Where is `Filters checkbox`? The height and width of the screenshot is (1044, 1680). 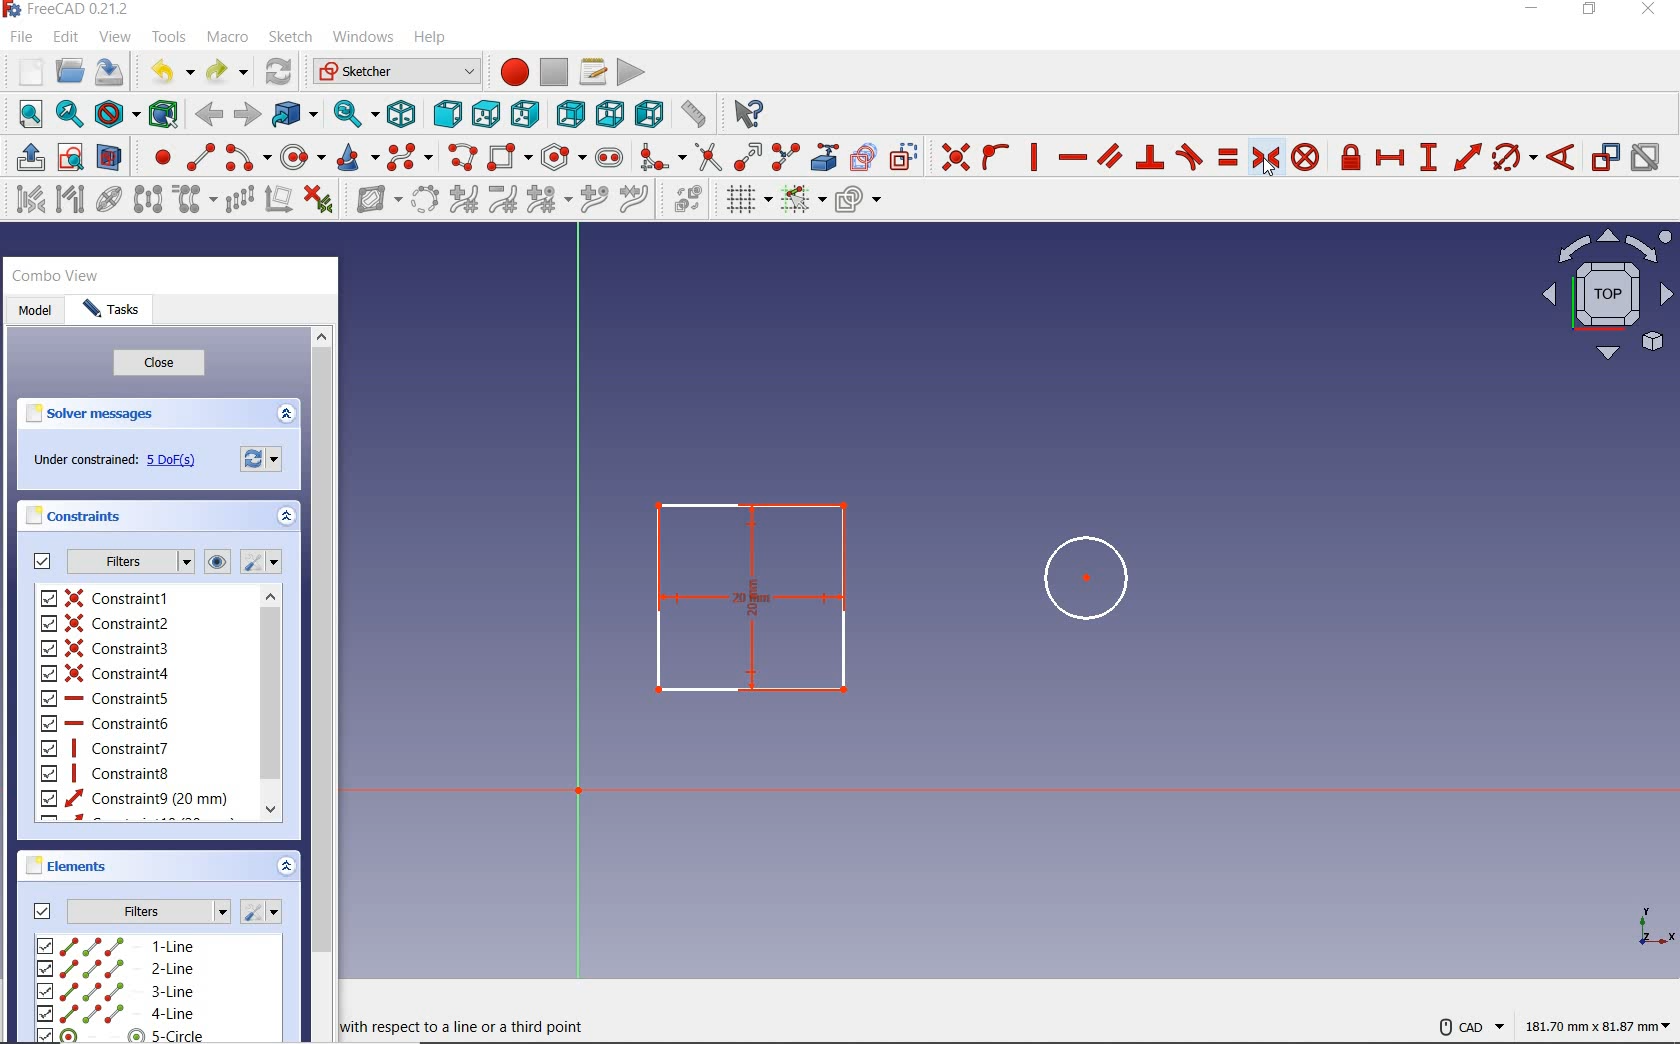 Filters checkbox is located at coordinates (44, 565).